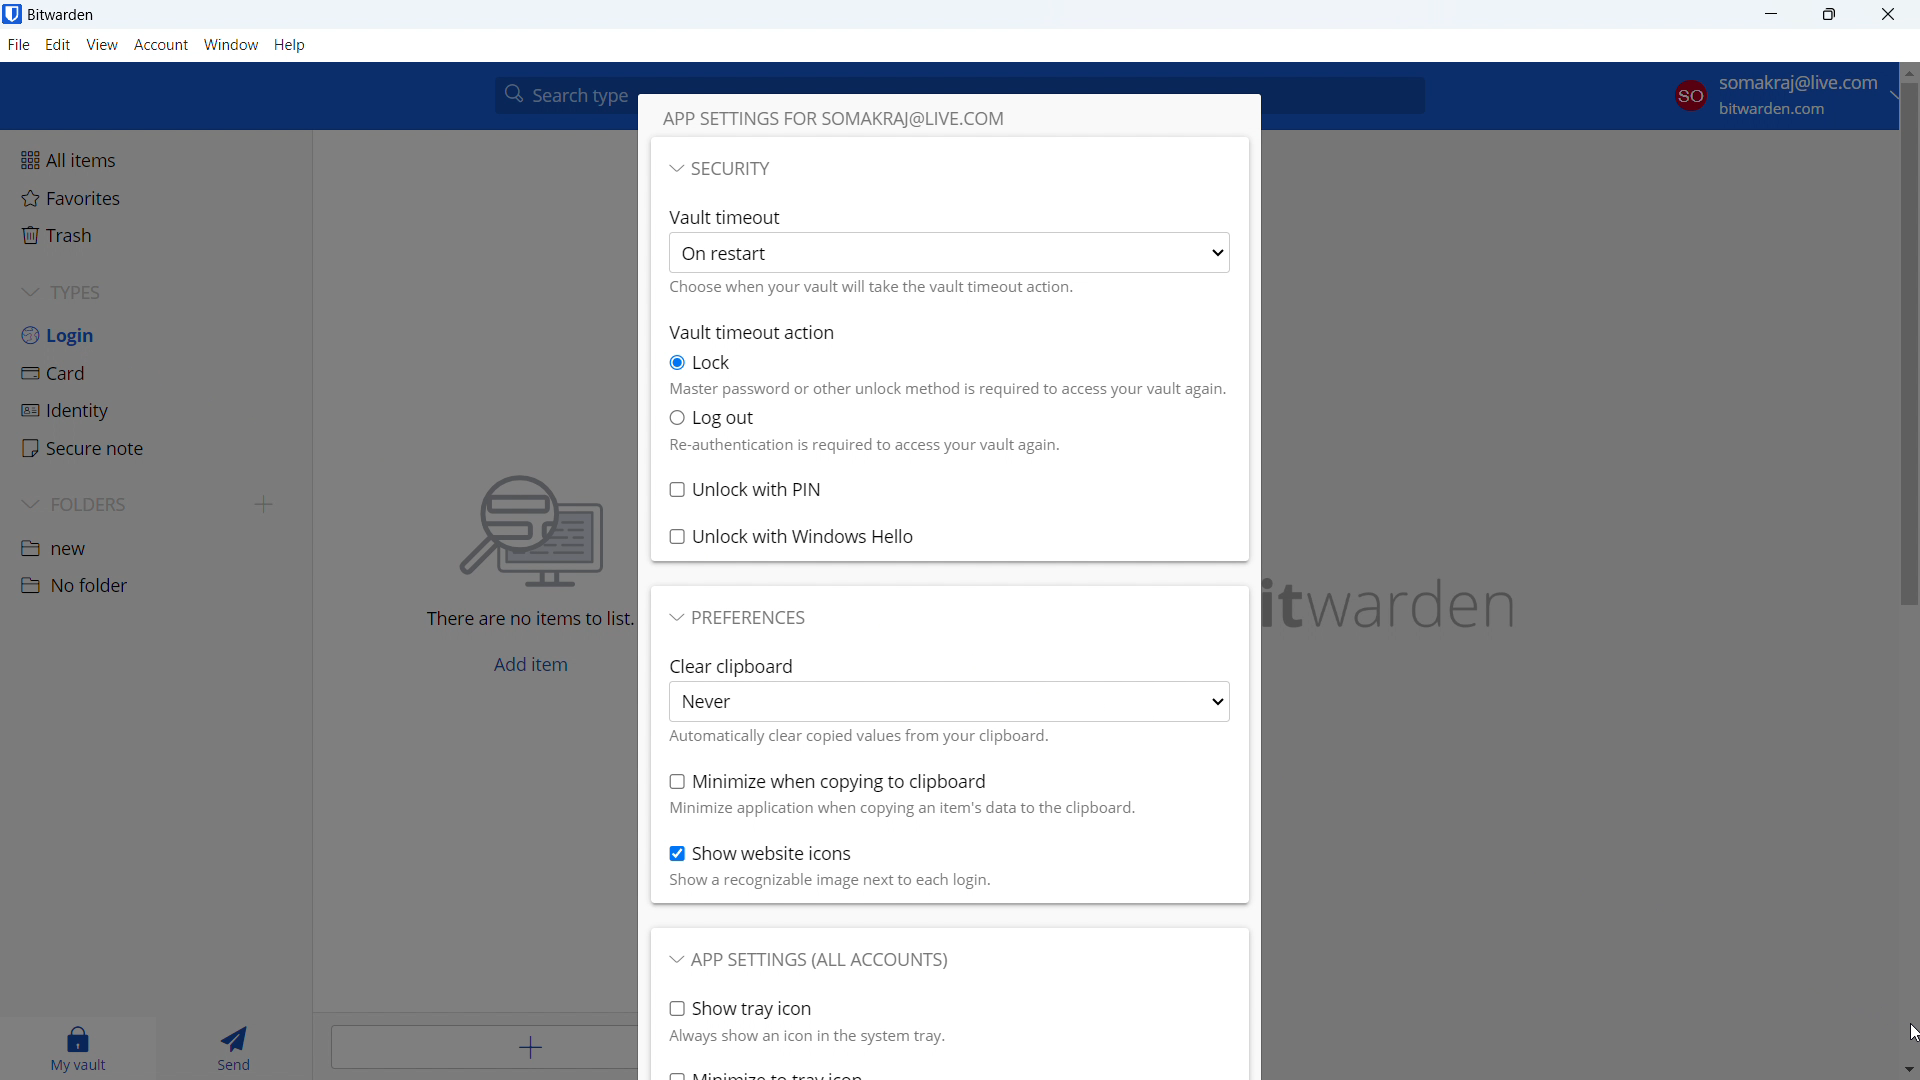 The width and height of the screenshot is (1920, 1080). I want to click on types, so click(155, 293).